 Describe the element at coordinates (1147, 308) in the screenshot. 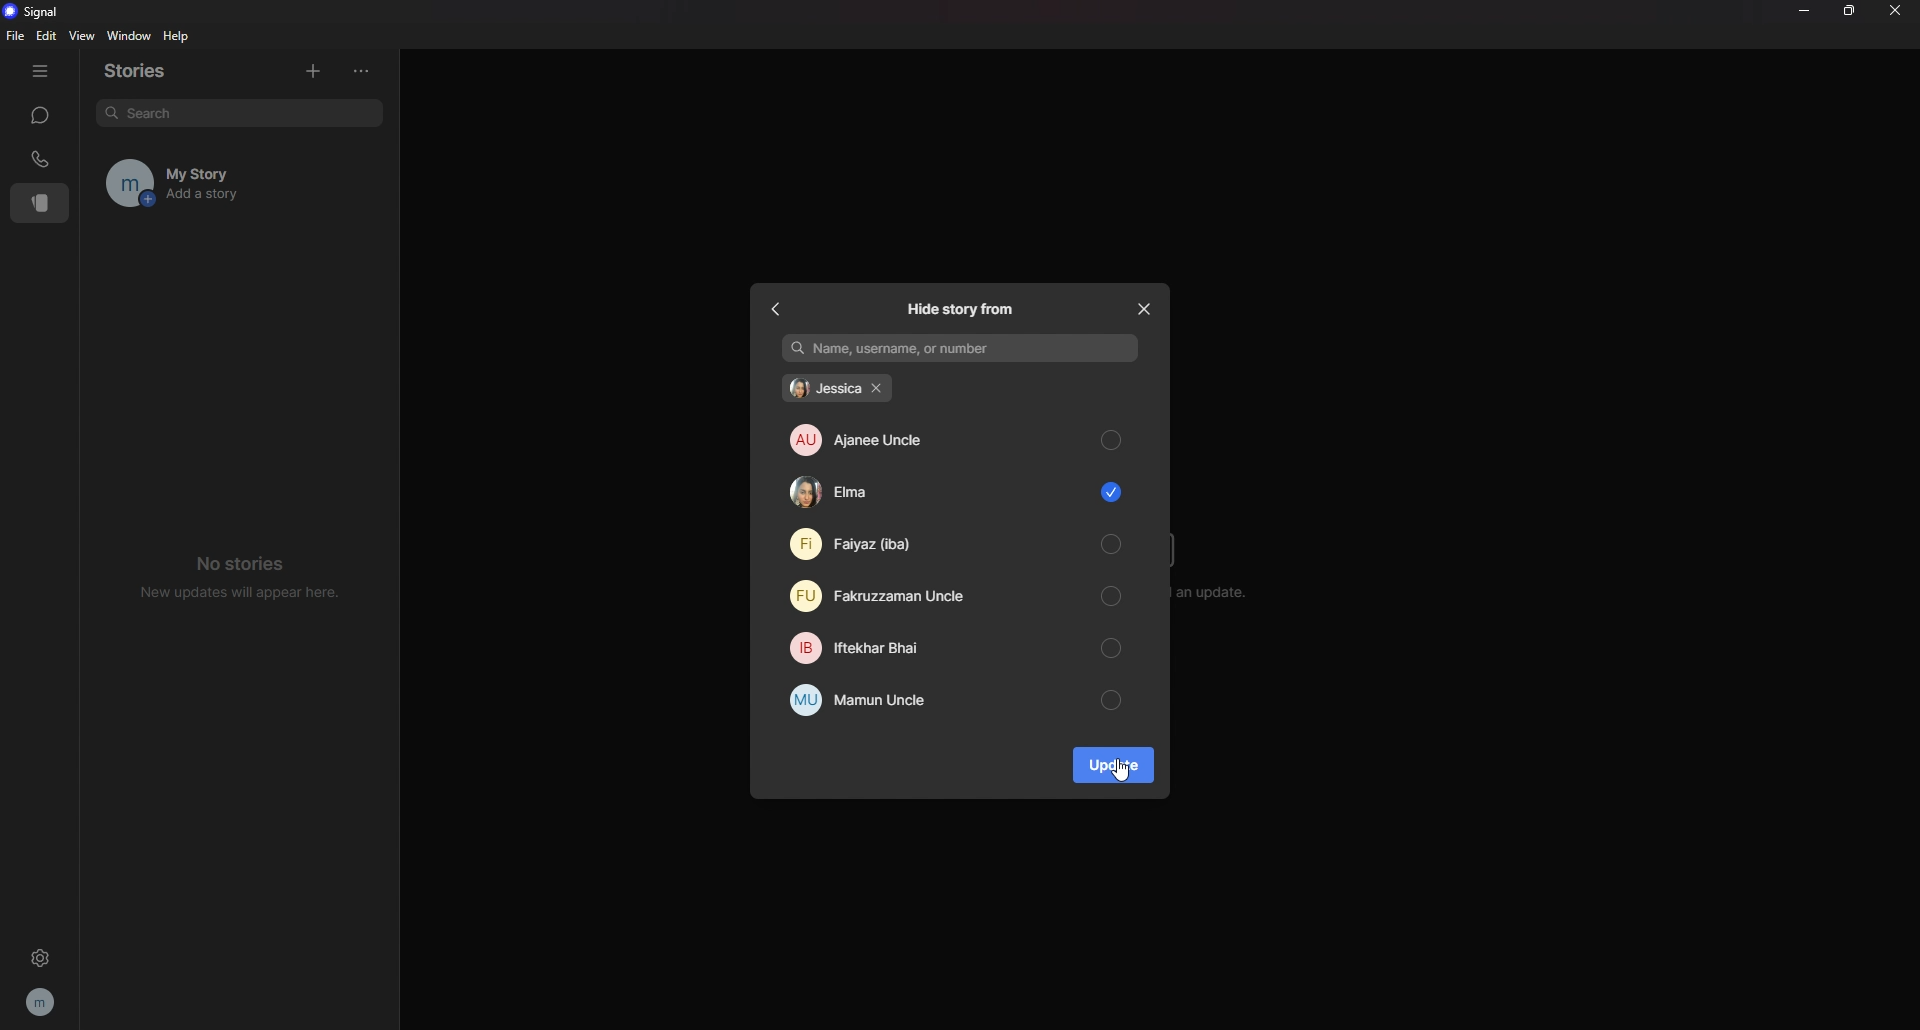

I see `close` at that location.